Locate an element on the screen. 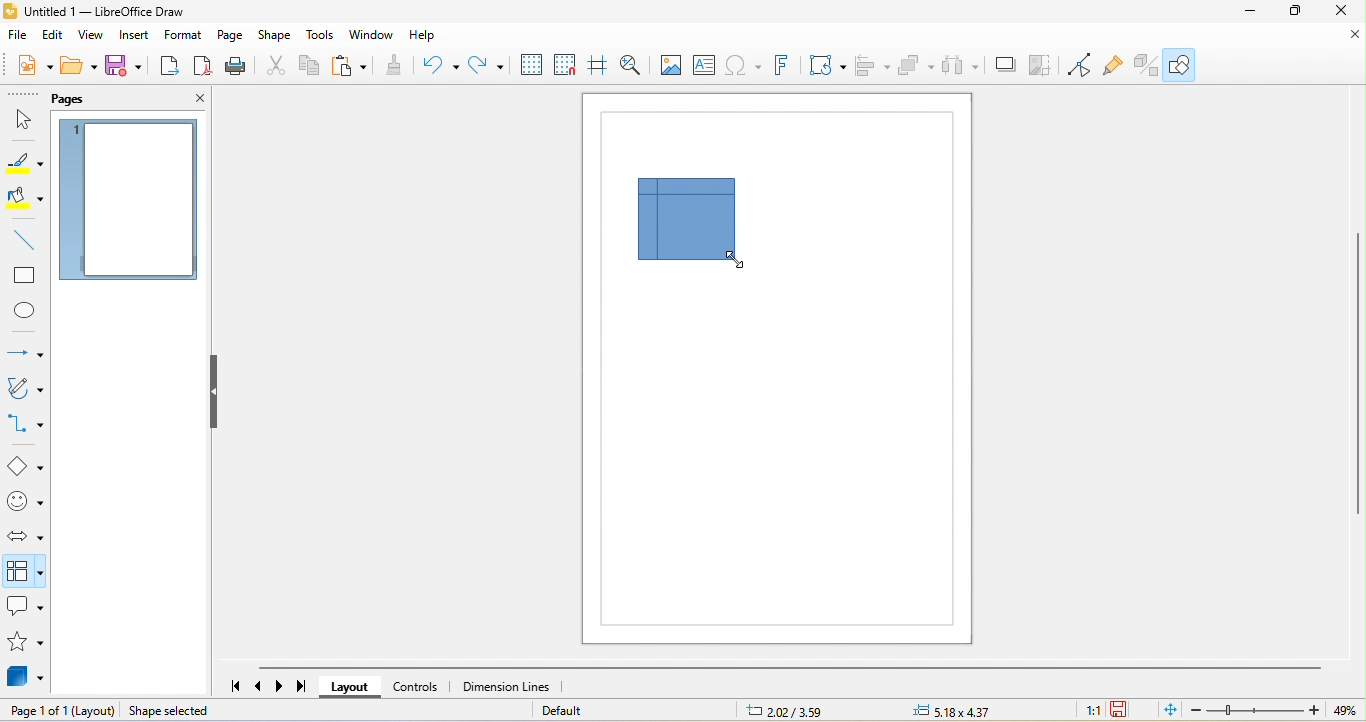 Image resolution: width=1366 pixels, height=722 pixels. transformation is located at coordinates (828, 67).